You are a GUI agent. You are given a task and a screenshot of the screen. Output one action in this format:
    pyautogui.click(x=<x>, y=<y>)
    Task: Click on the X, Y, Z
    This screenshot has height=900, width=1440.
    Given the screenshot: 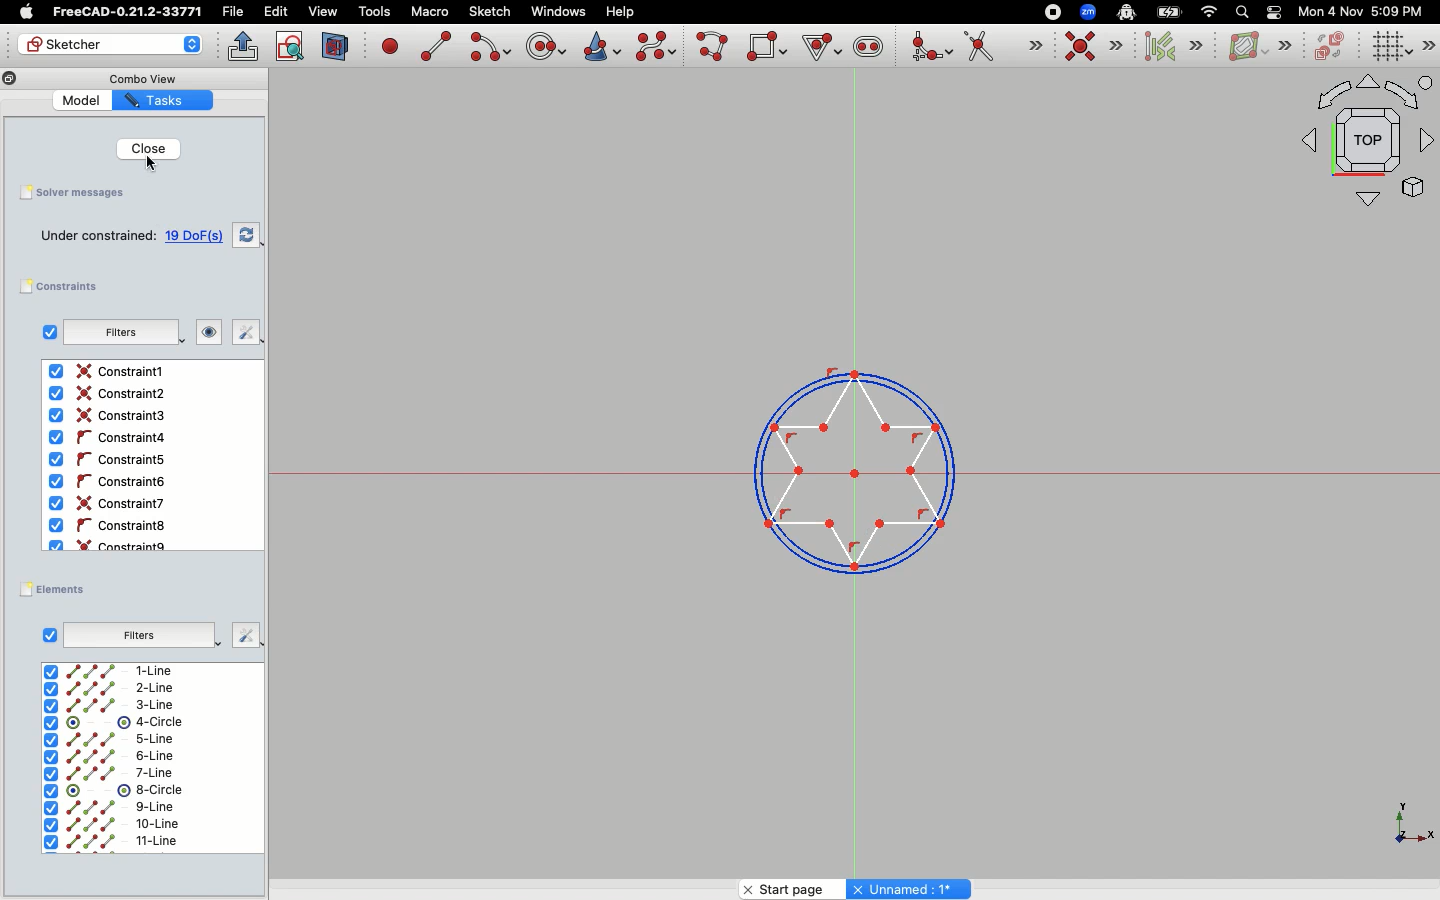 What is the action you would take?
    pyautogui.click(x=1401, y=829)
    